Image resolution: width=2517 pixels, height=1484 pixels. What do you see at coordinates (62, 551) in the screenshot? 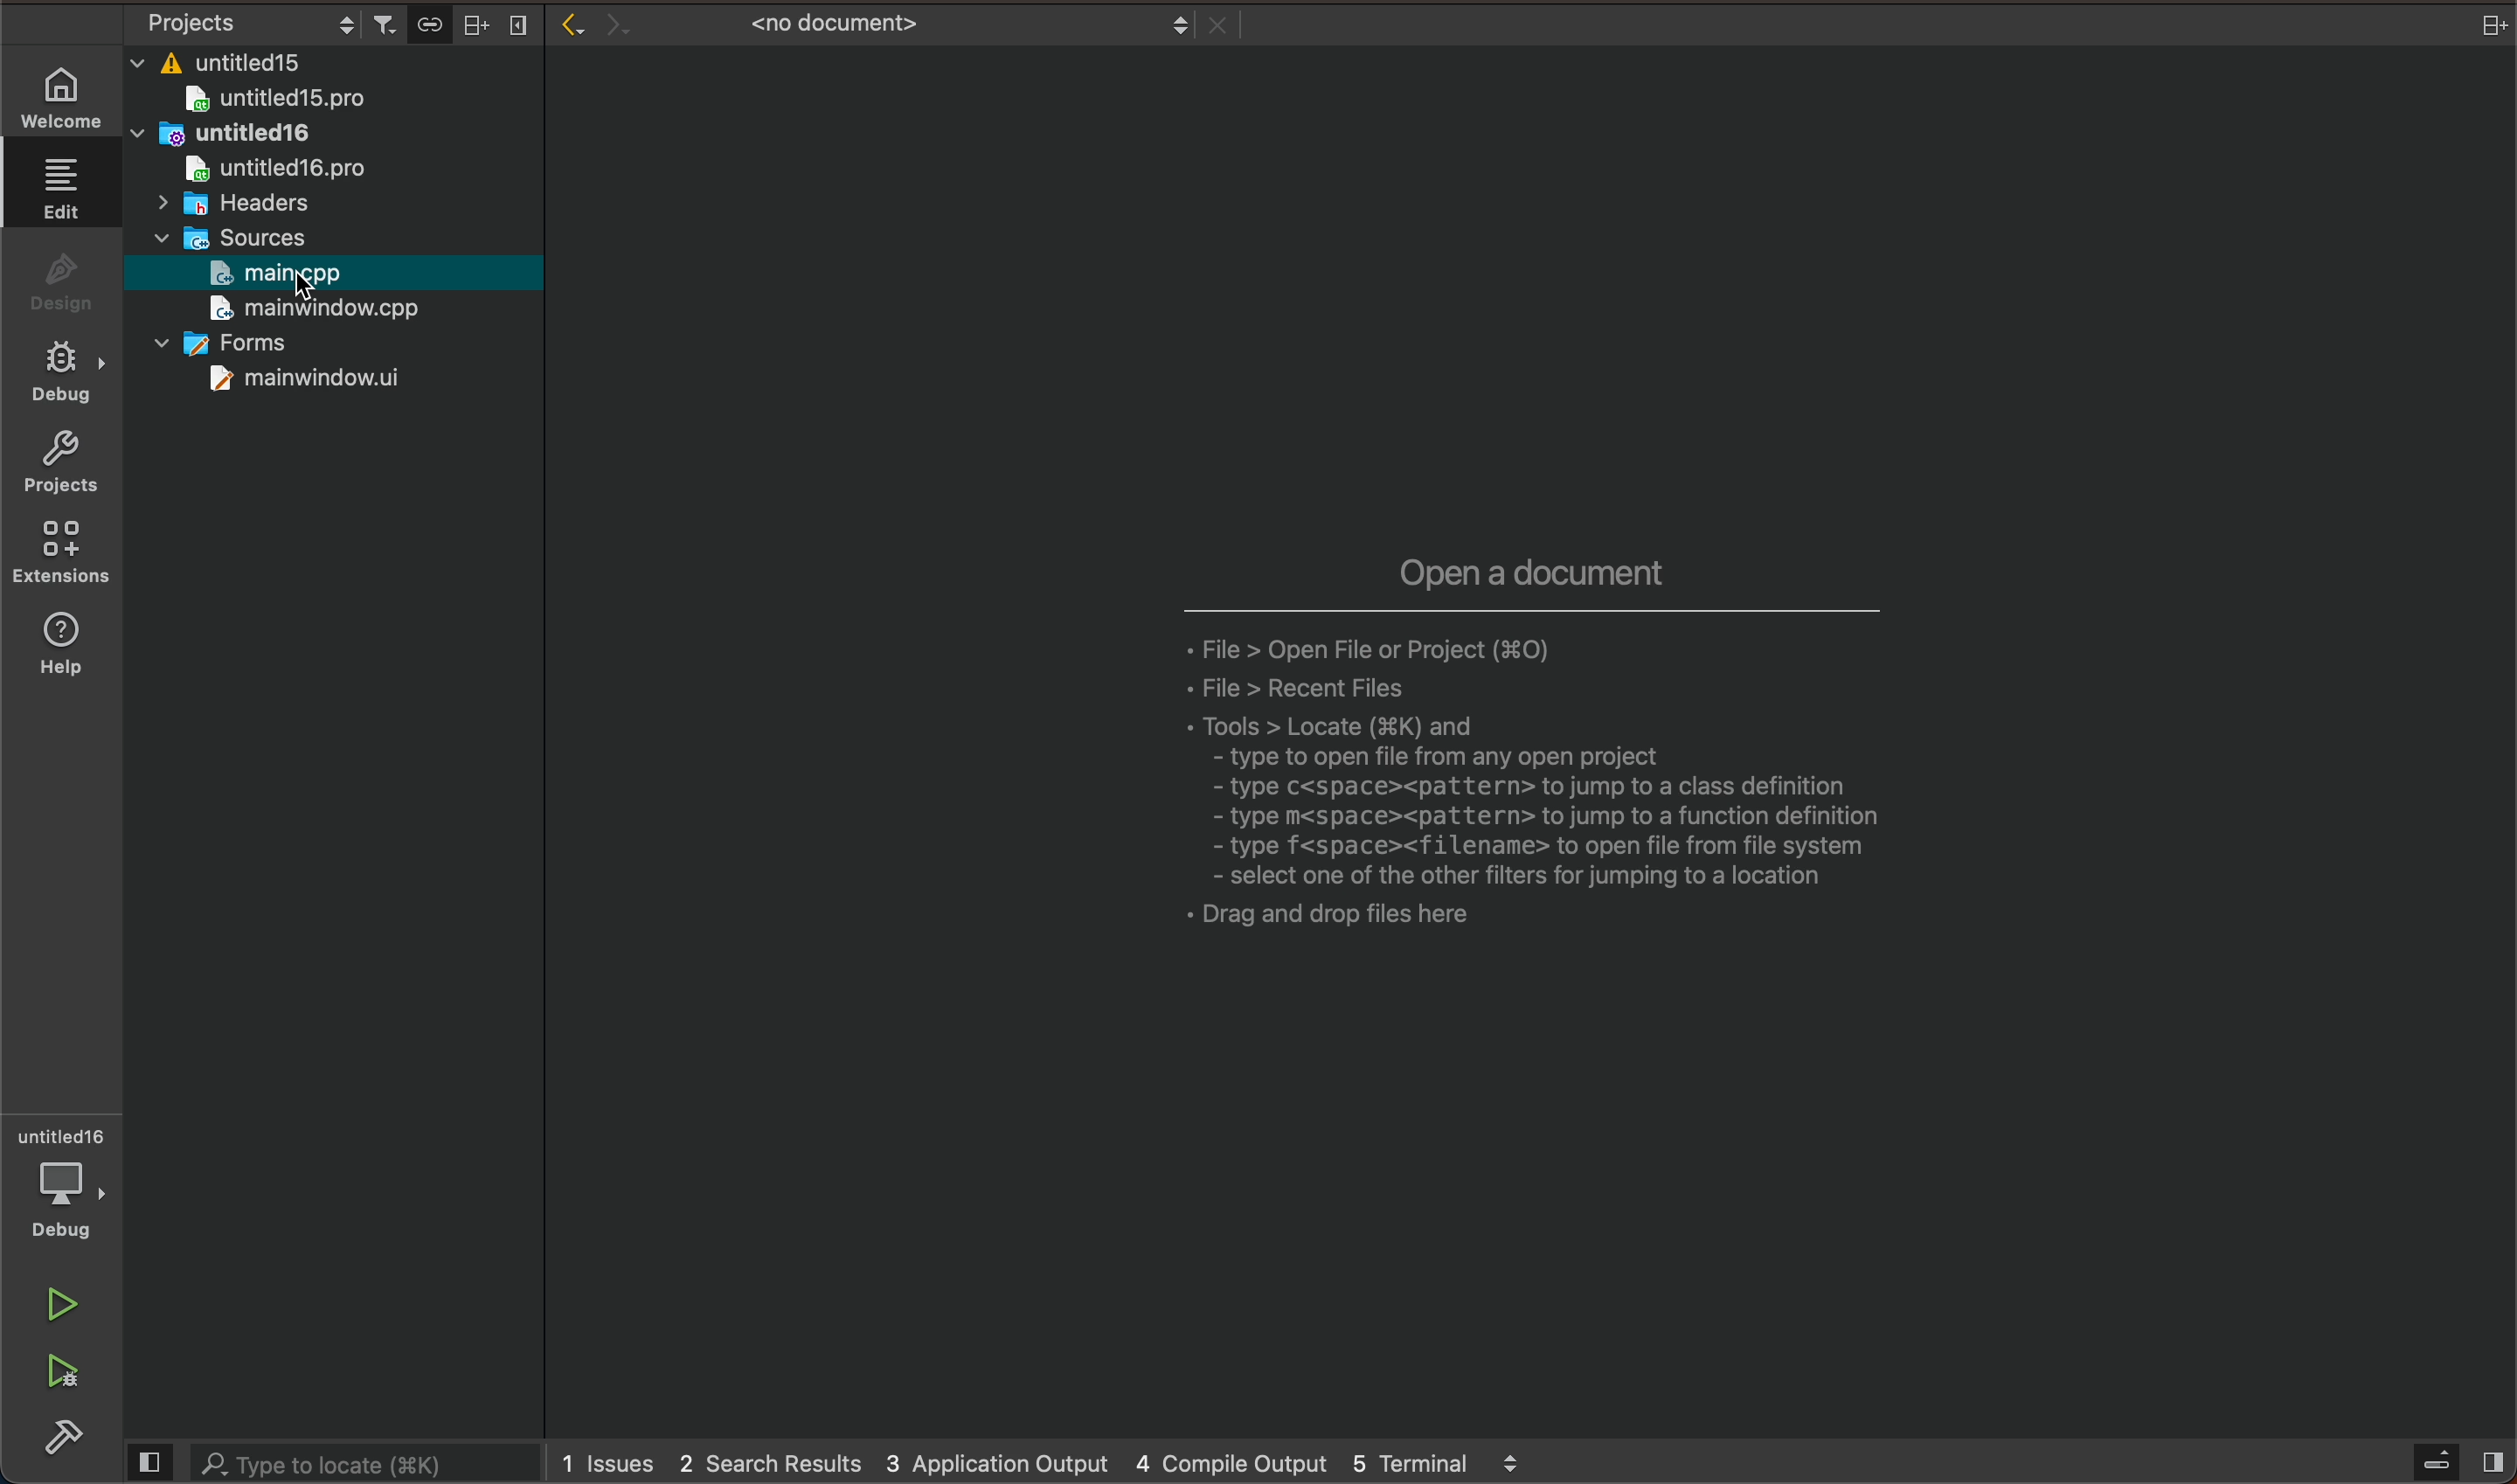
I see `extensions` at bounding box center [62, 551].